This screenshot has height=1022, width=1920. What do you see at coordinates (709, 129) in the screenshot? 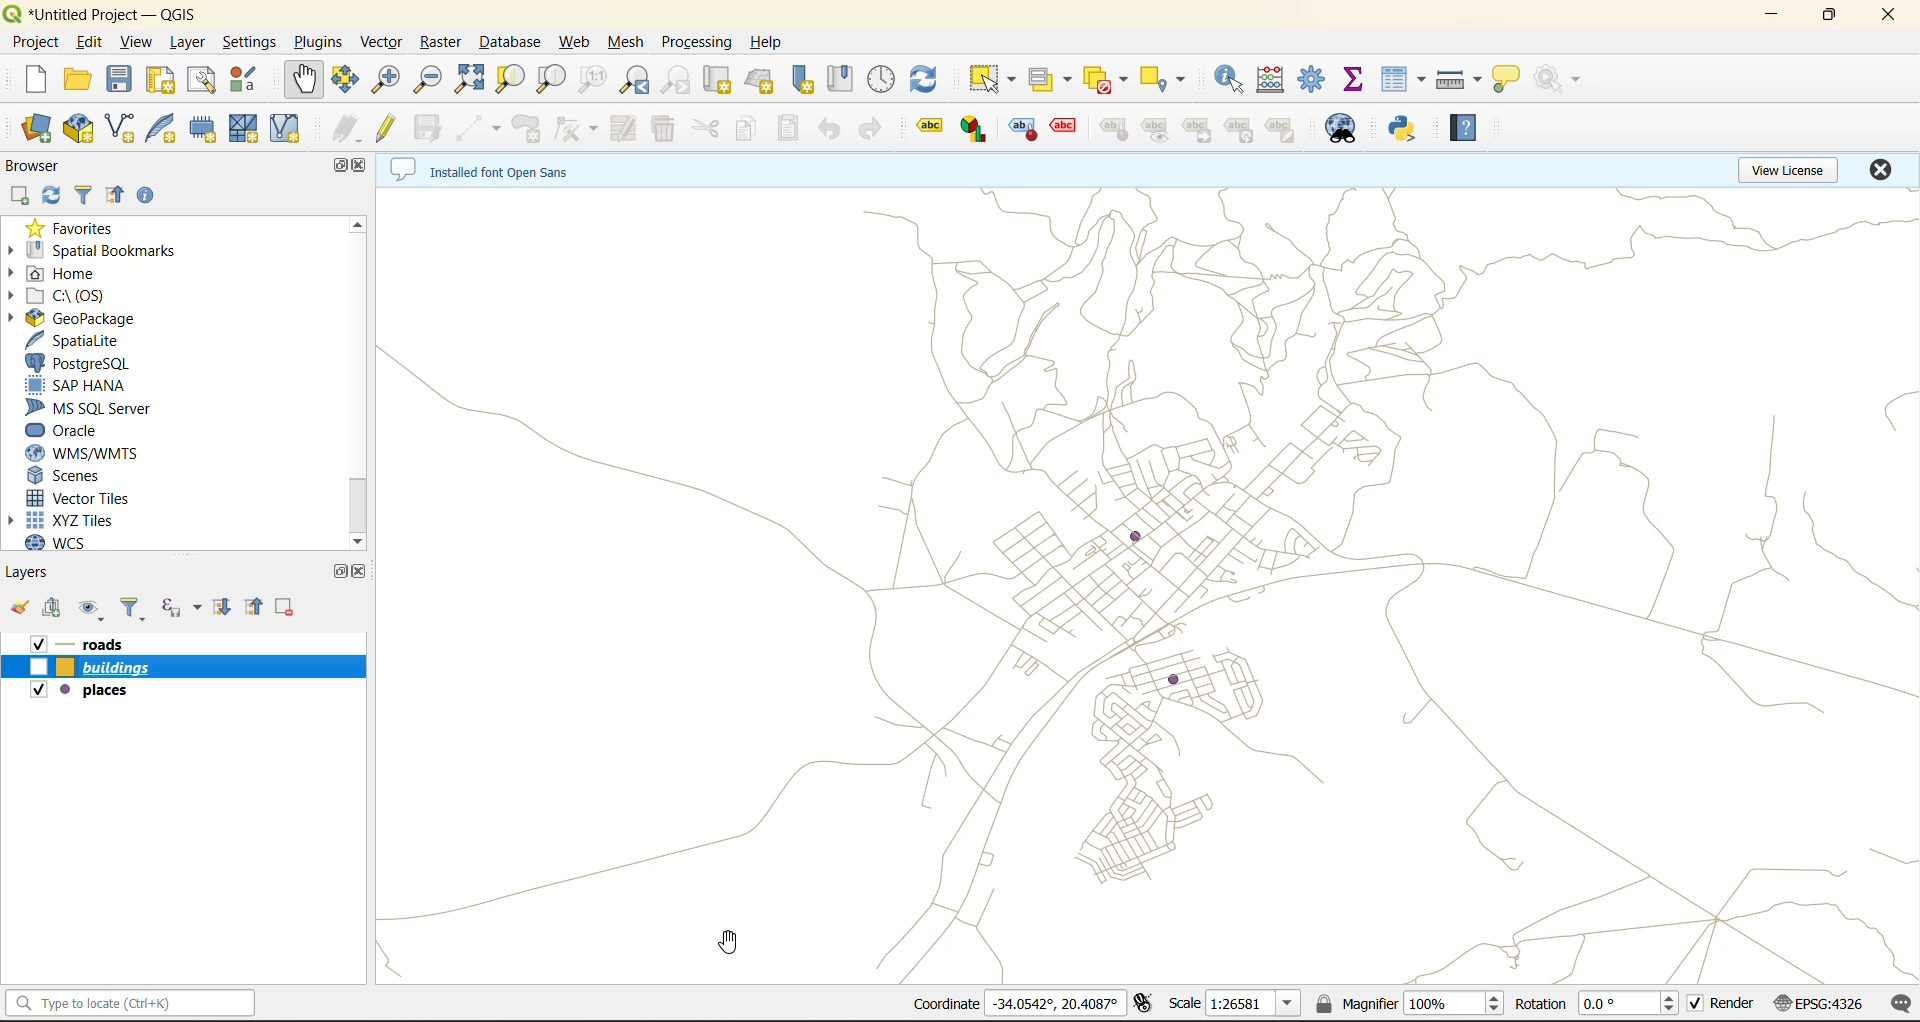
I see `cut` at bounding box center [709, 129].